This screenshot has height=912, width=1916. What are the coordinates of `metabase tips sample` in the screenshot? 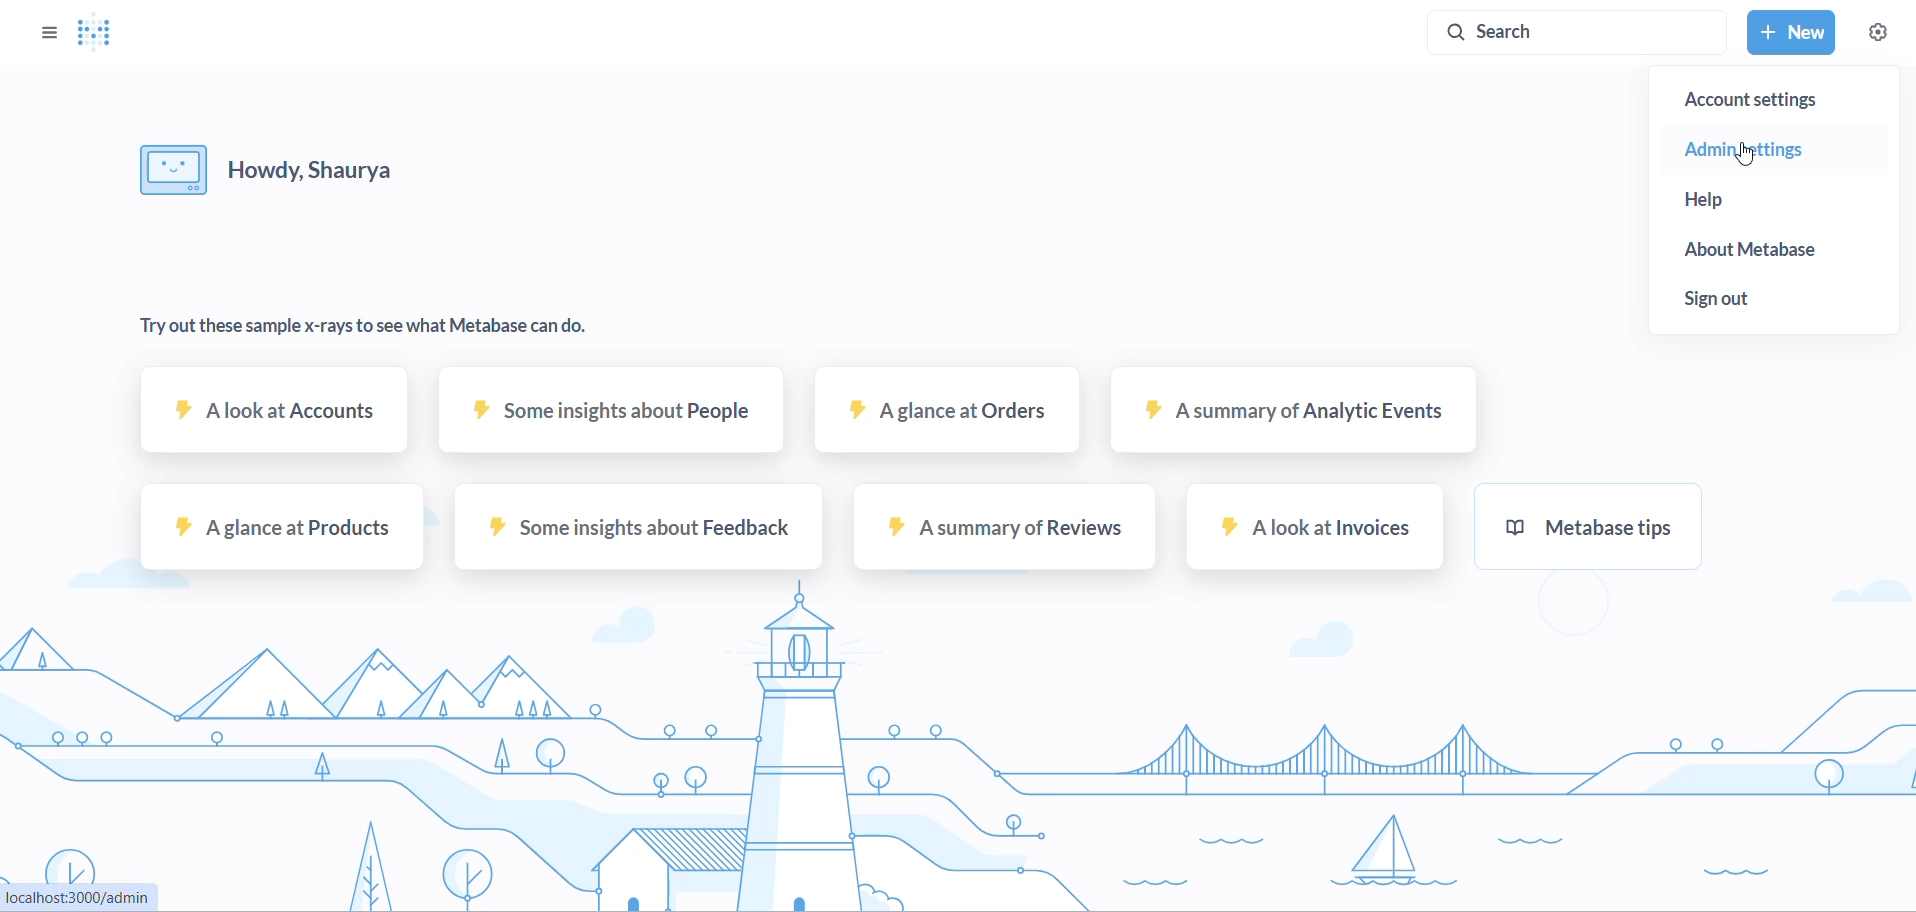 It's located at (1573, 526).